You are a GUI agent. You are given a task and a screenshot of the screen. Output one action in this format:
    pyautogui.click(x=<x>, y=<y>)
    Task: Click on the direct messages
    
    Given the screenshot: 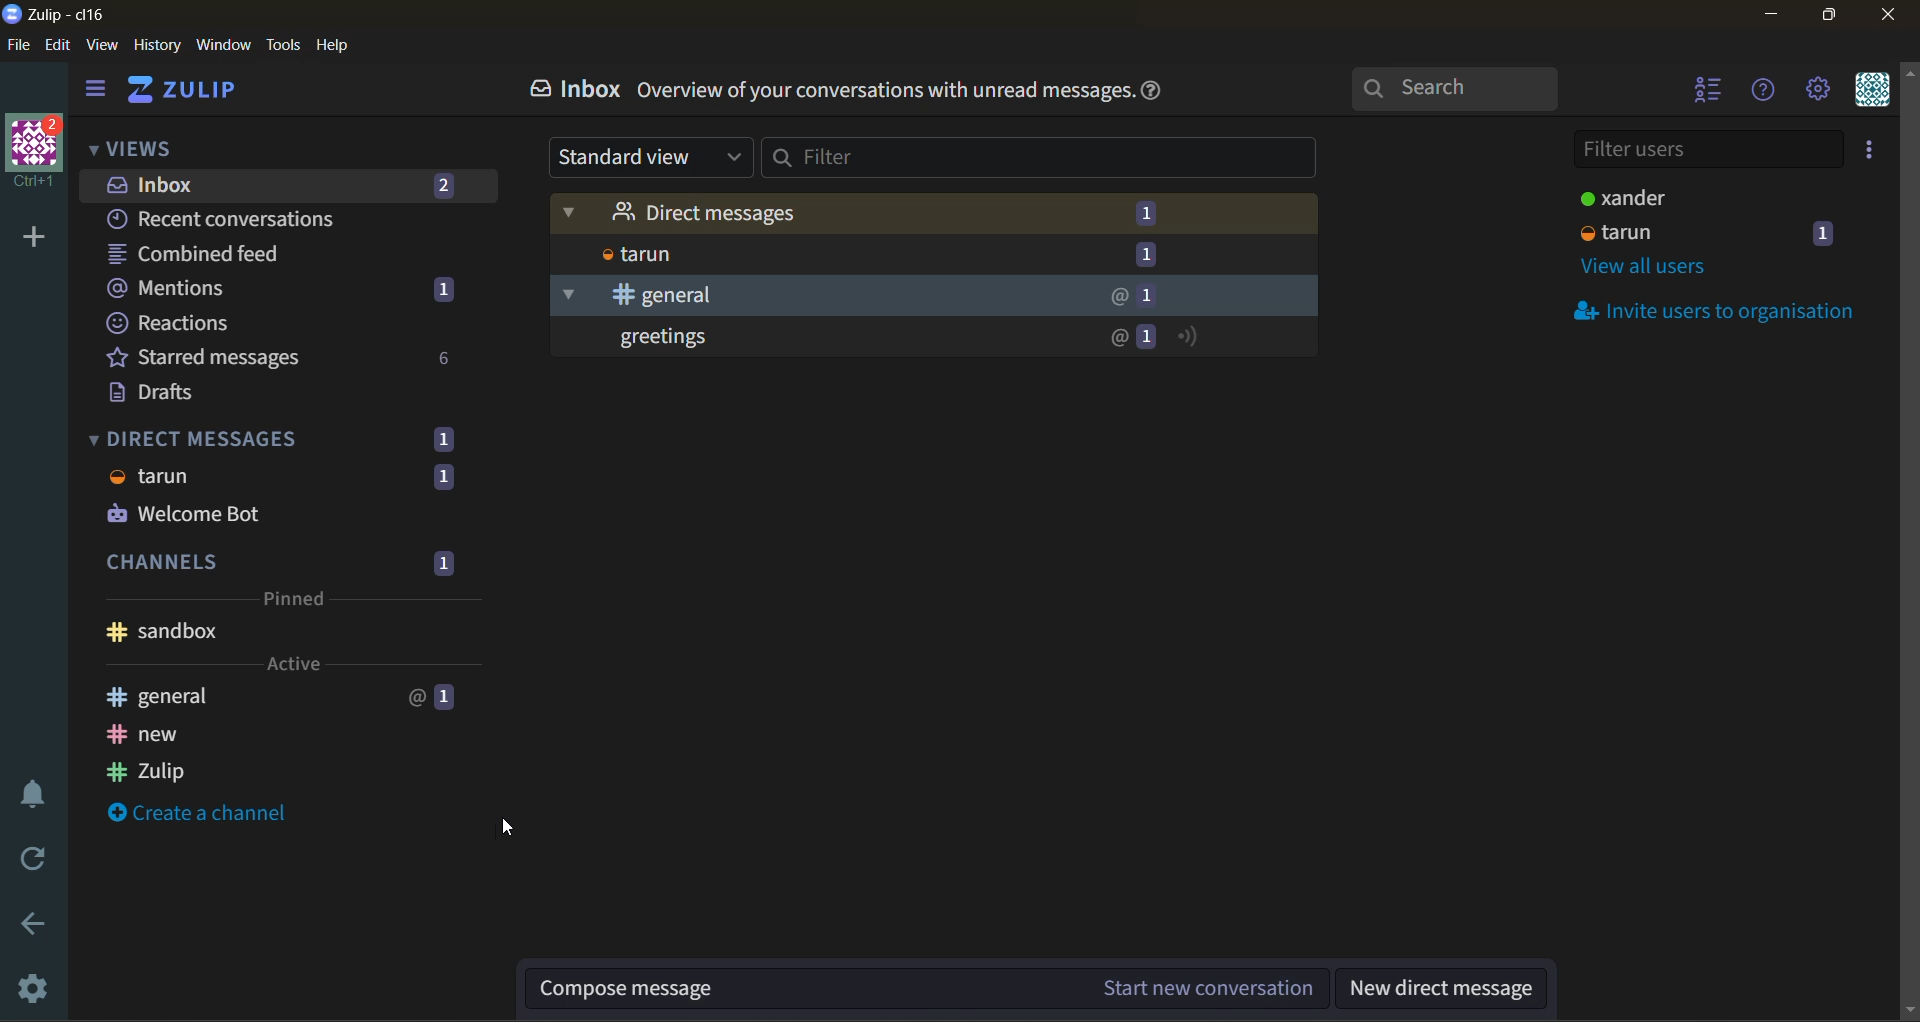 What is the action you would take?
    pyautogui.click(x=273, y=436)
    